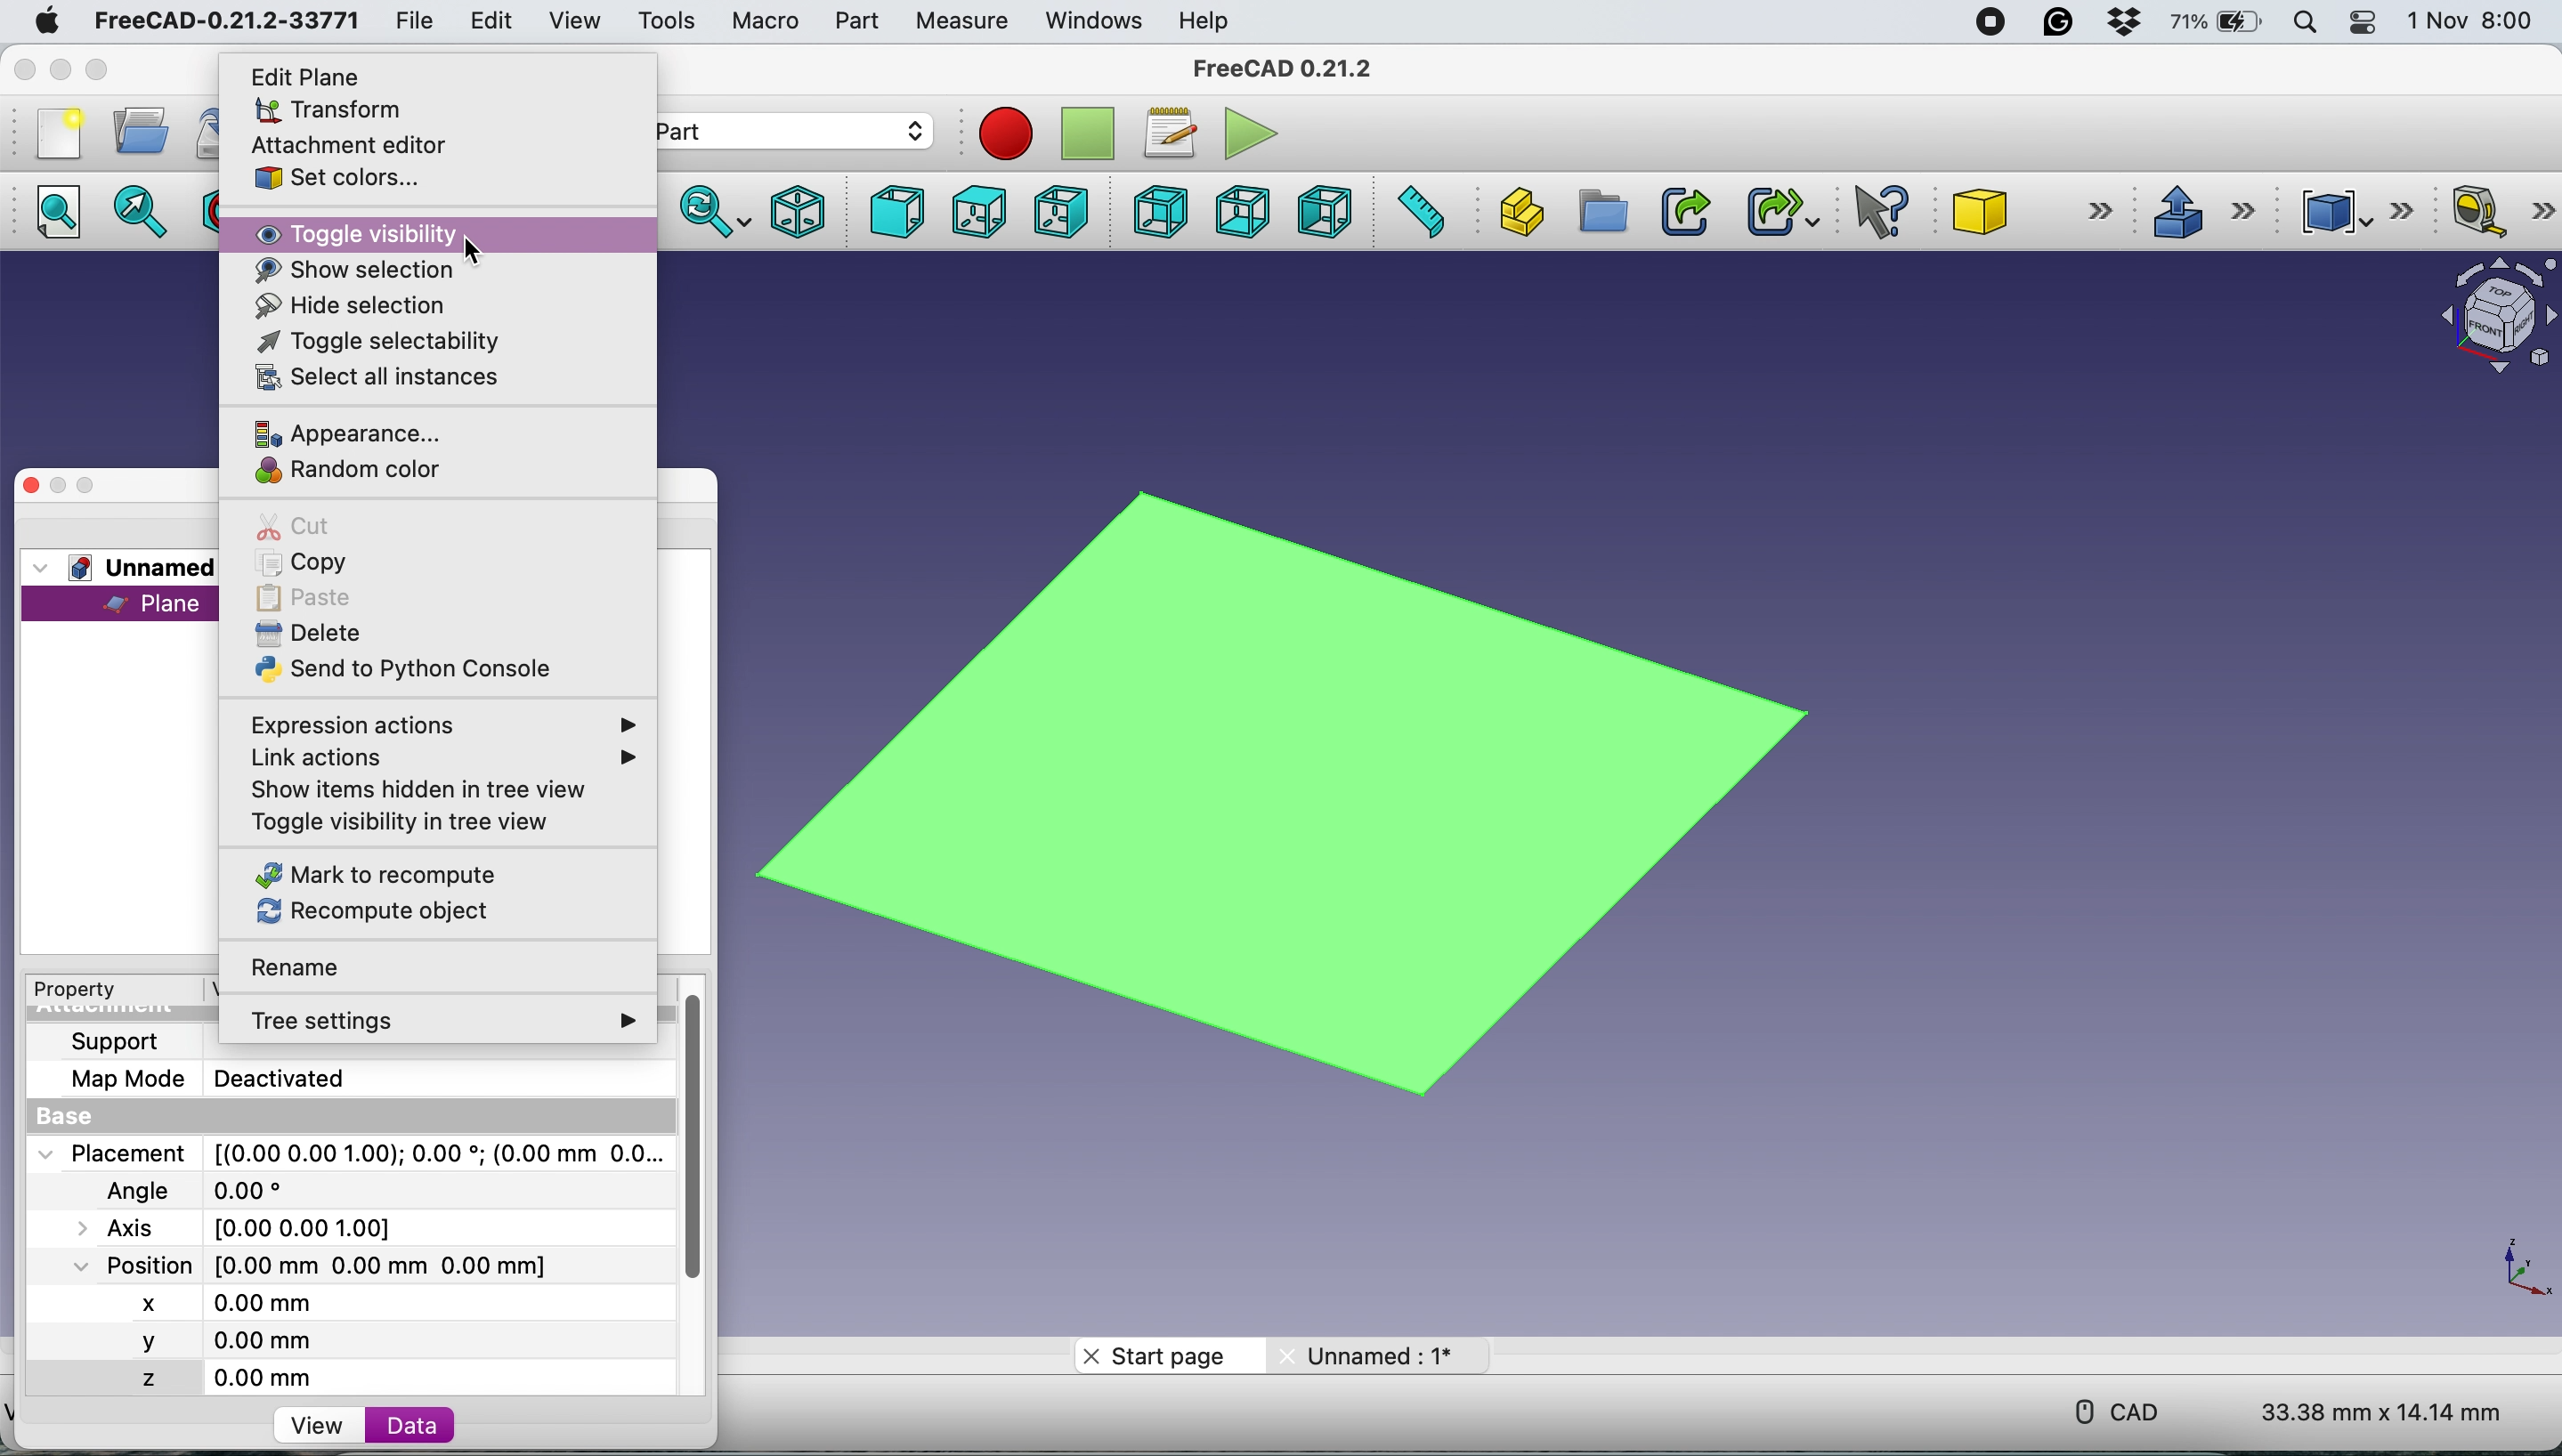  I want to click on show selection, so click(350, 272).